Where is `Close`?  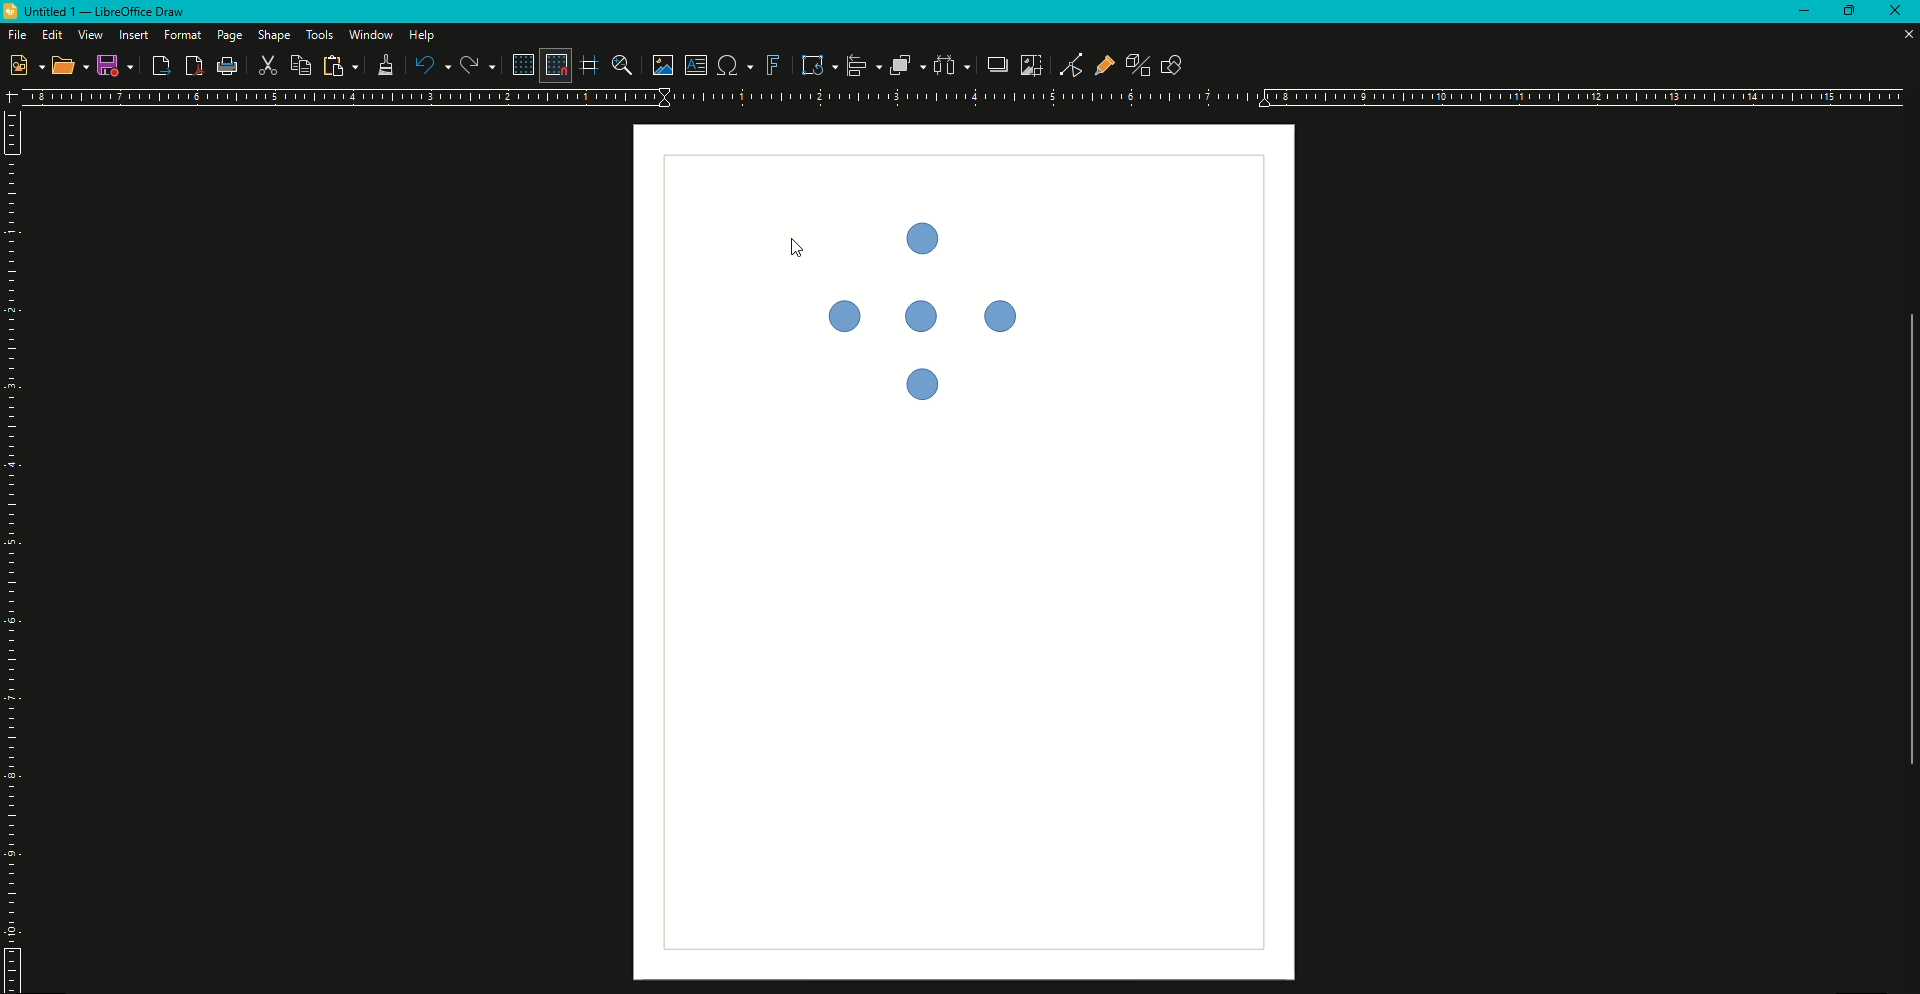
Close is located at coordinates (1899, 11).